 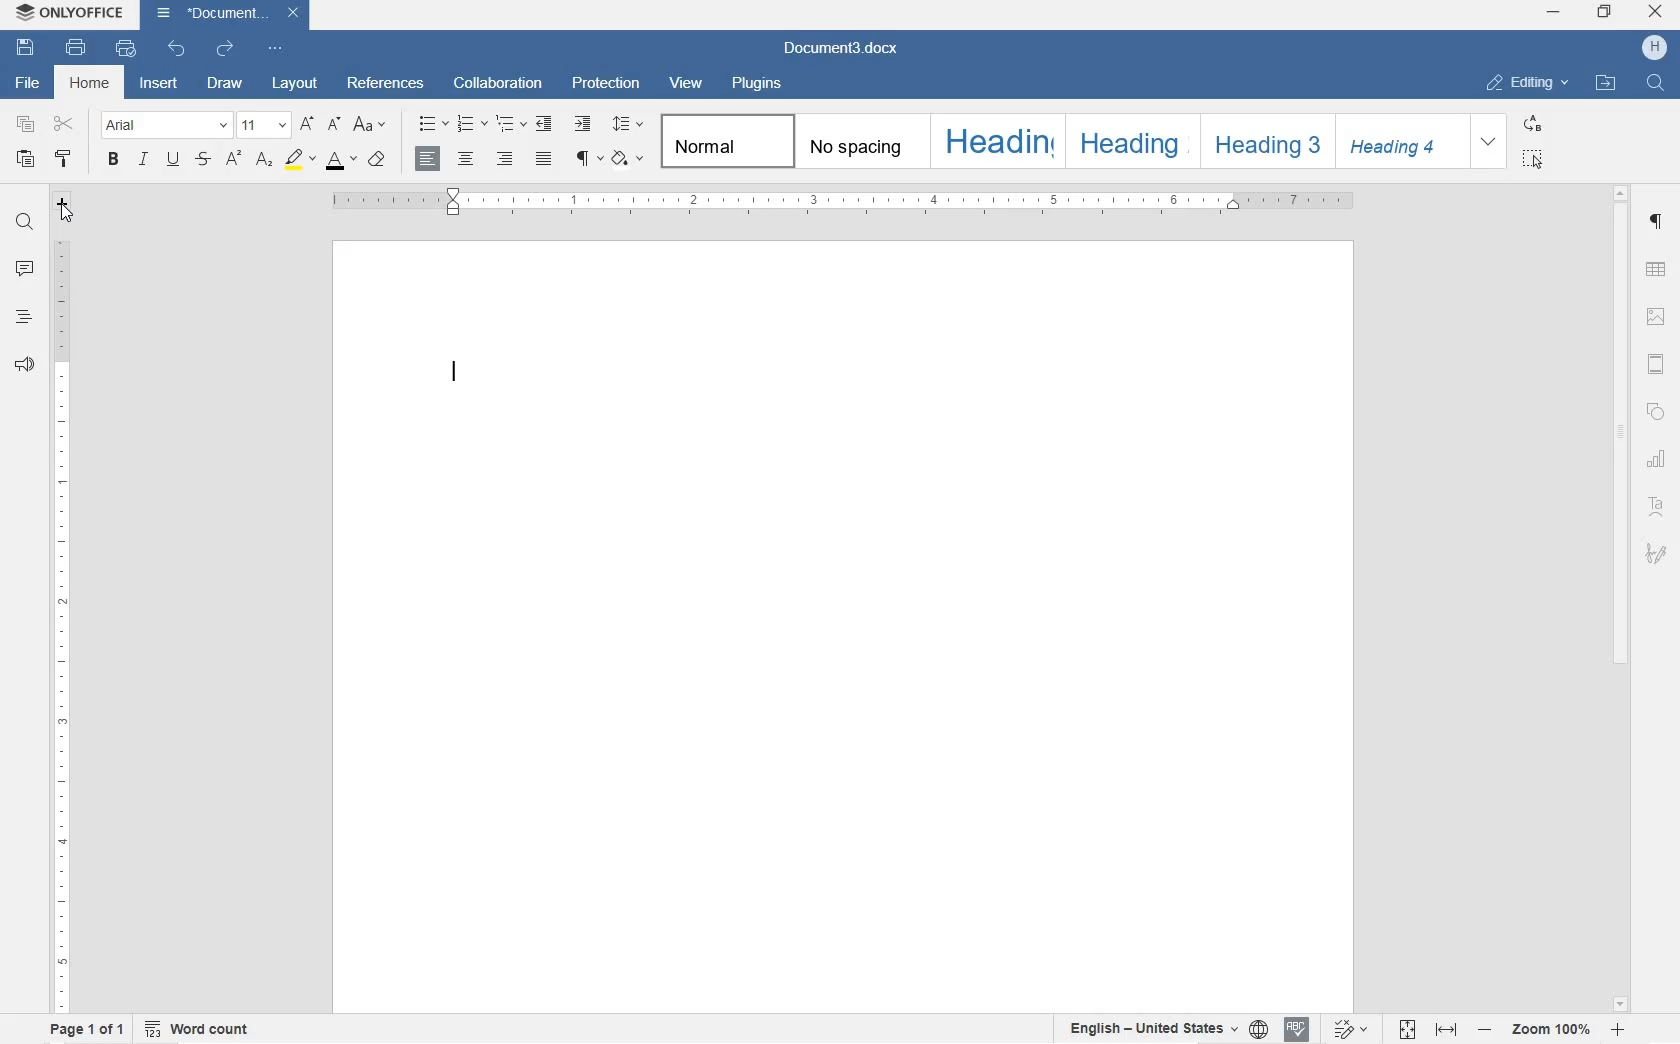 I want to click on PLUGINS, so click(x=755, y=86).